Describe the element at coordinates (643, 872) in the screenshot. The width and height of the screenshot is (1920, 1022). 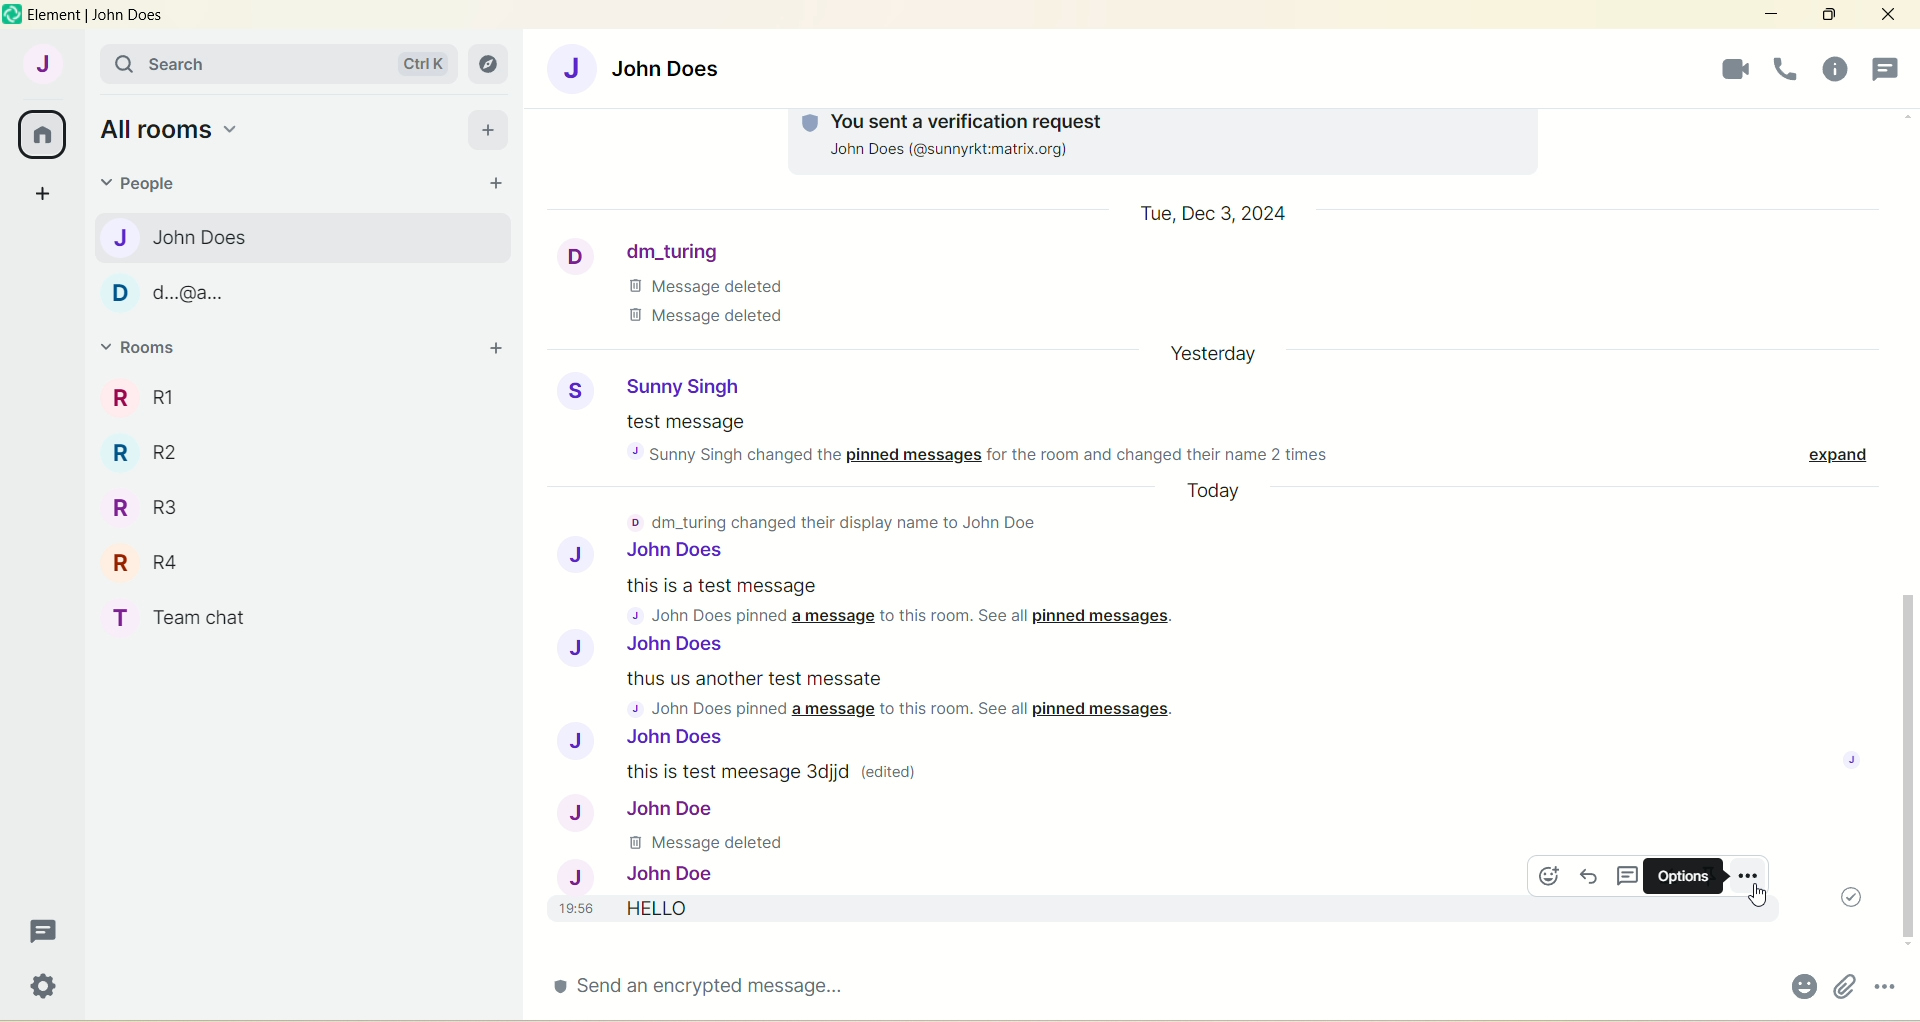
I see `John Doe` at that location.